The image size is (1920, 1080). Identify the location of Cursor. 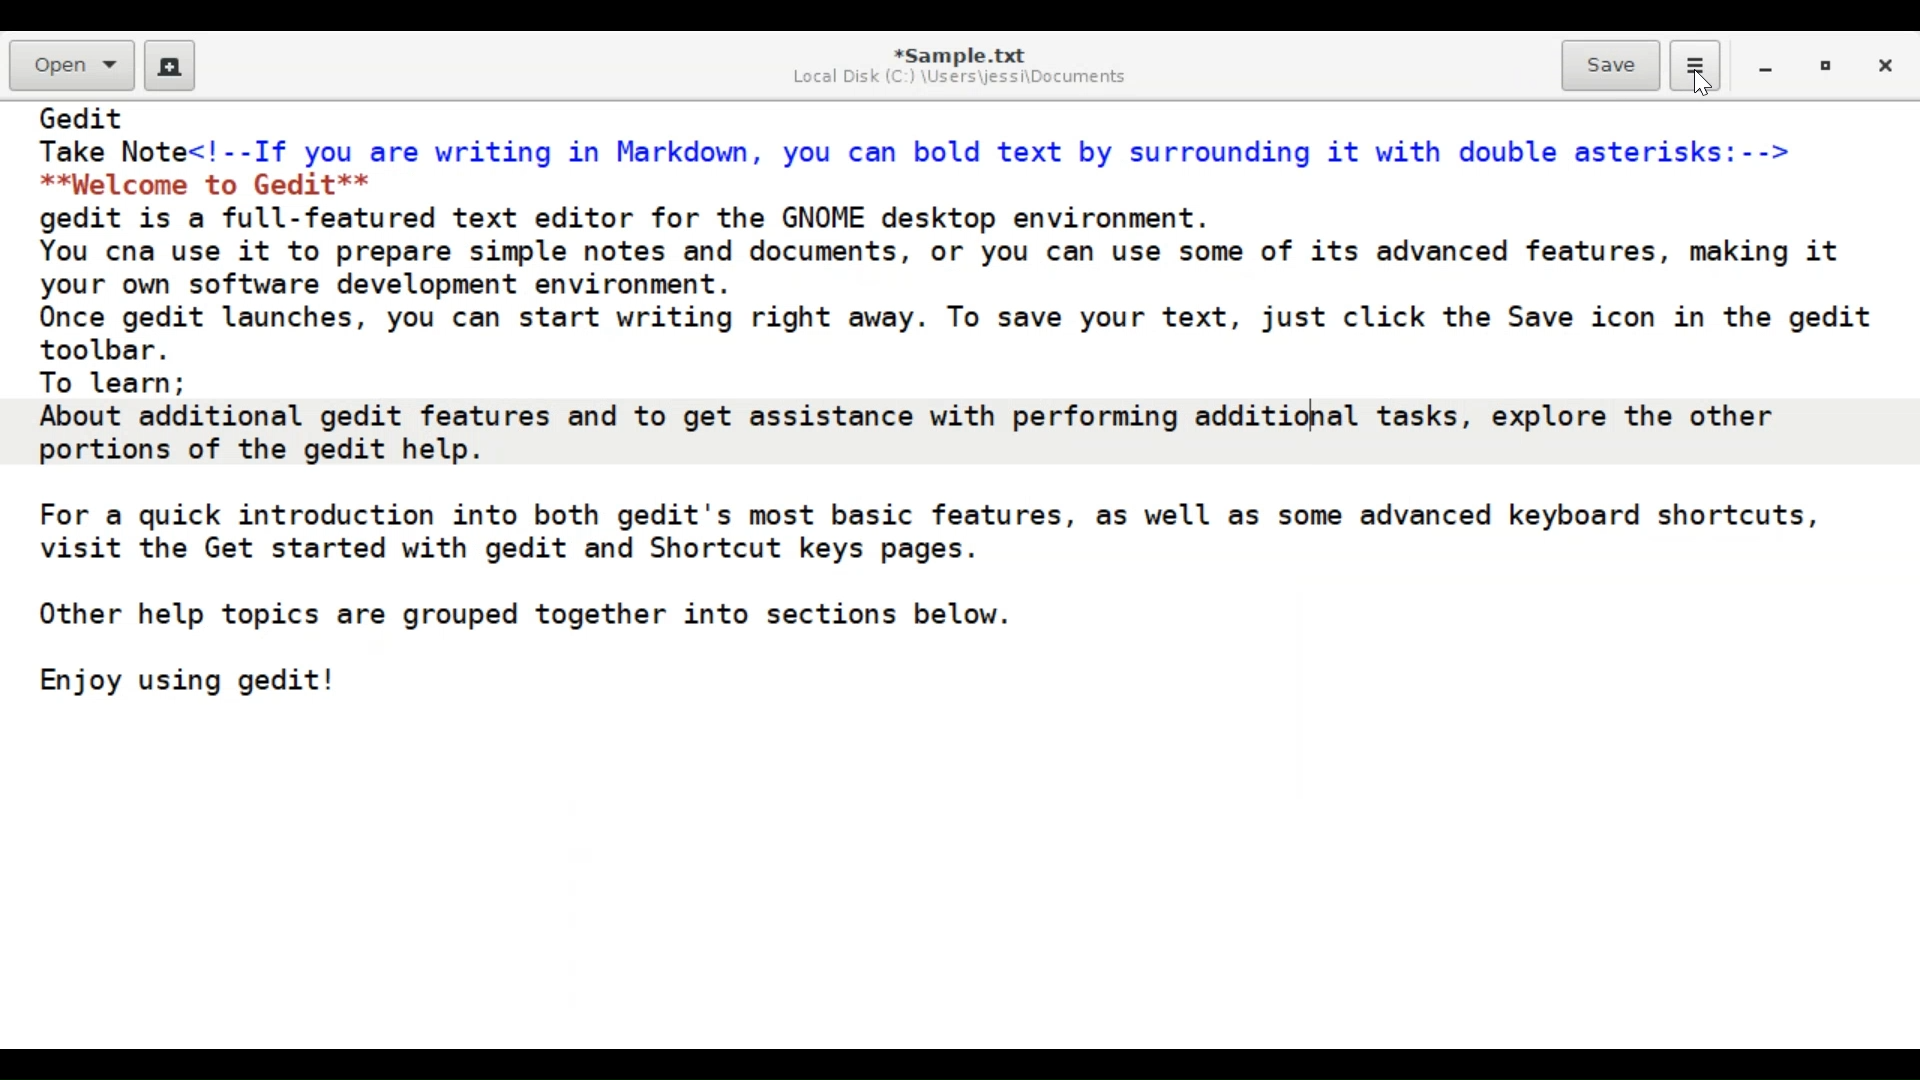
(1702, 86).